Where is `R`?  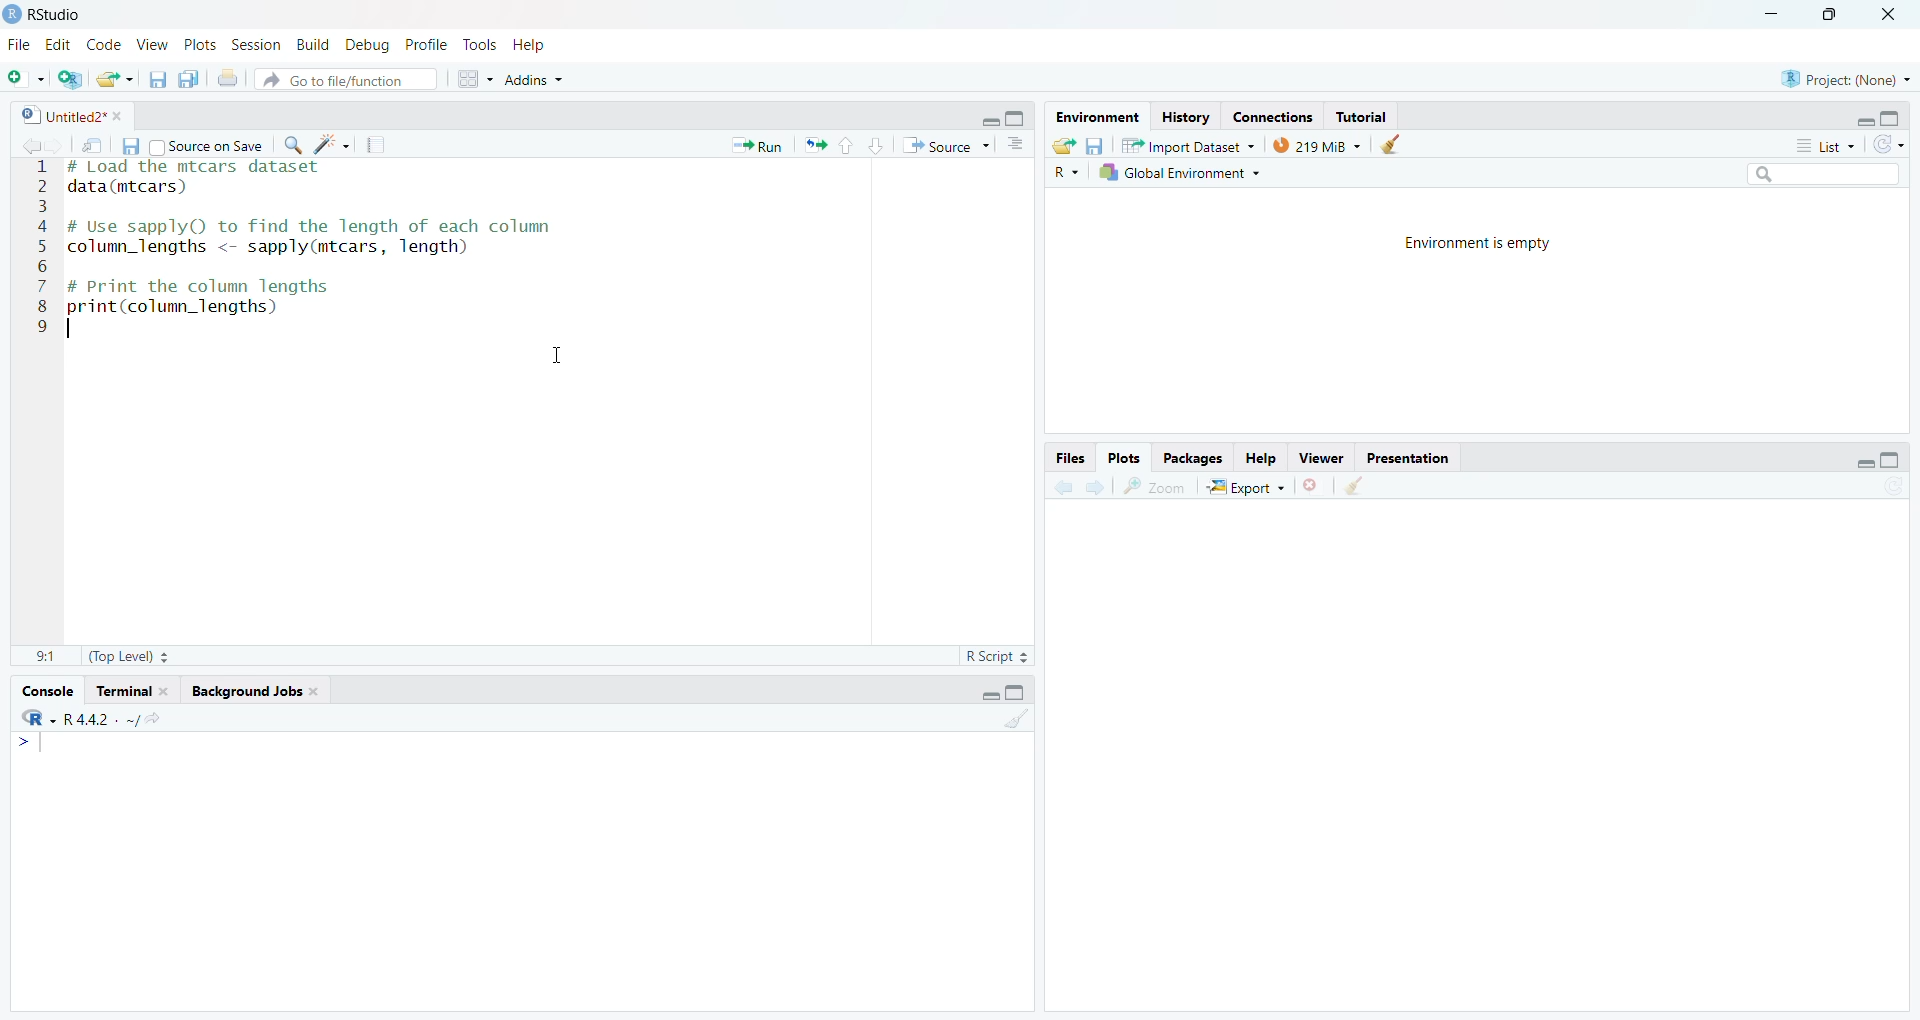 R is located at coordinates (1066, 171).